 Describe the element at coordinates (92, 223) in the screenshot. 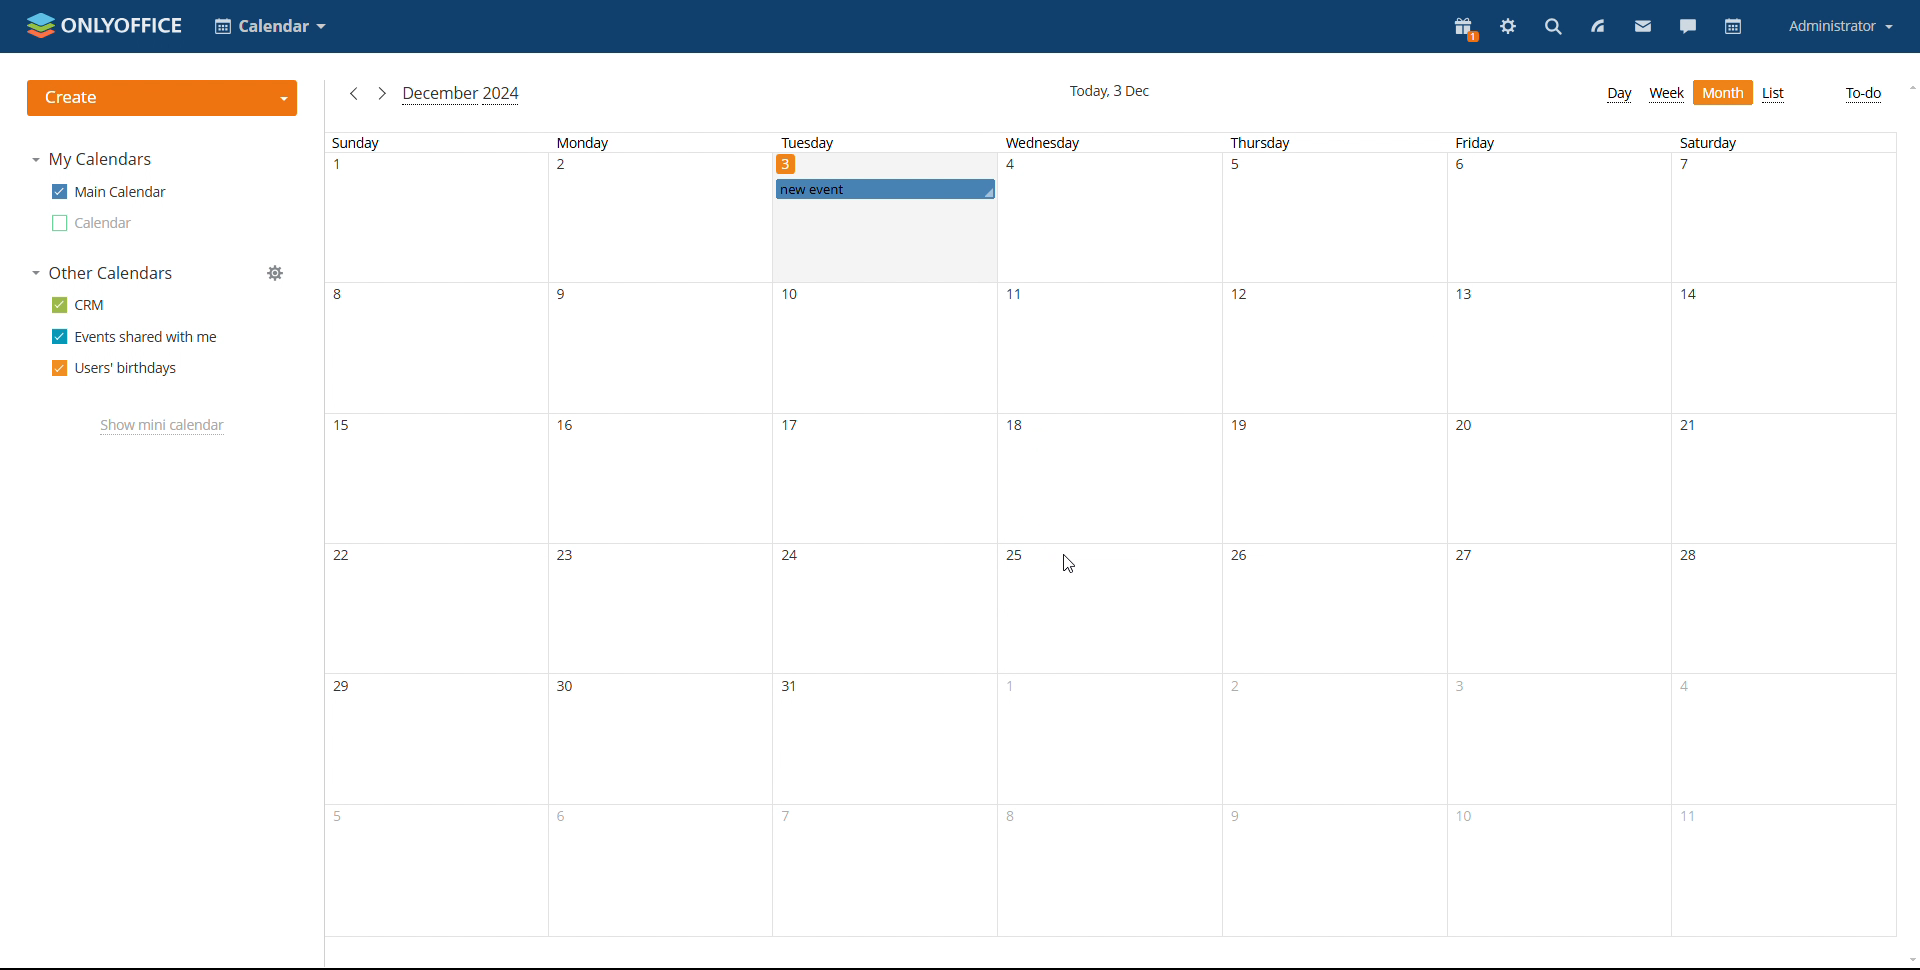

I see `other calendar` at that location.